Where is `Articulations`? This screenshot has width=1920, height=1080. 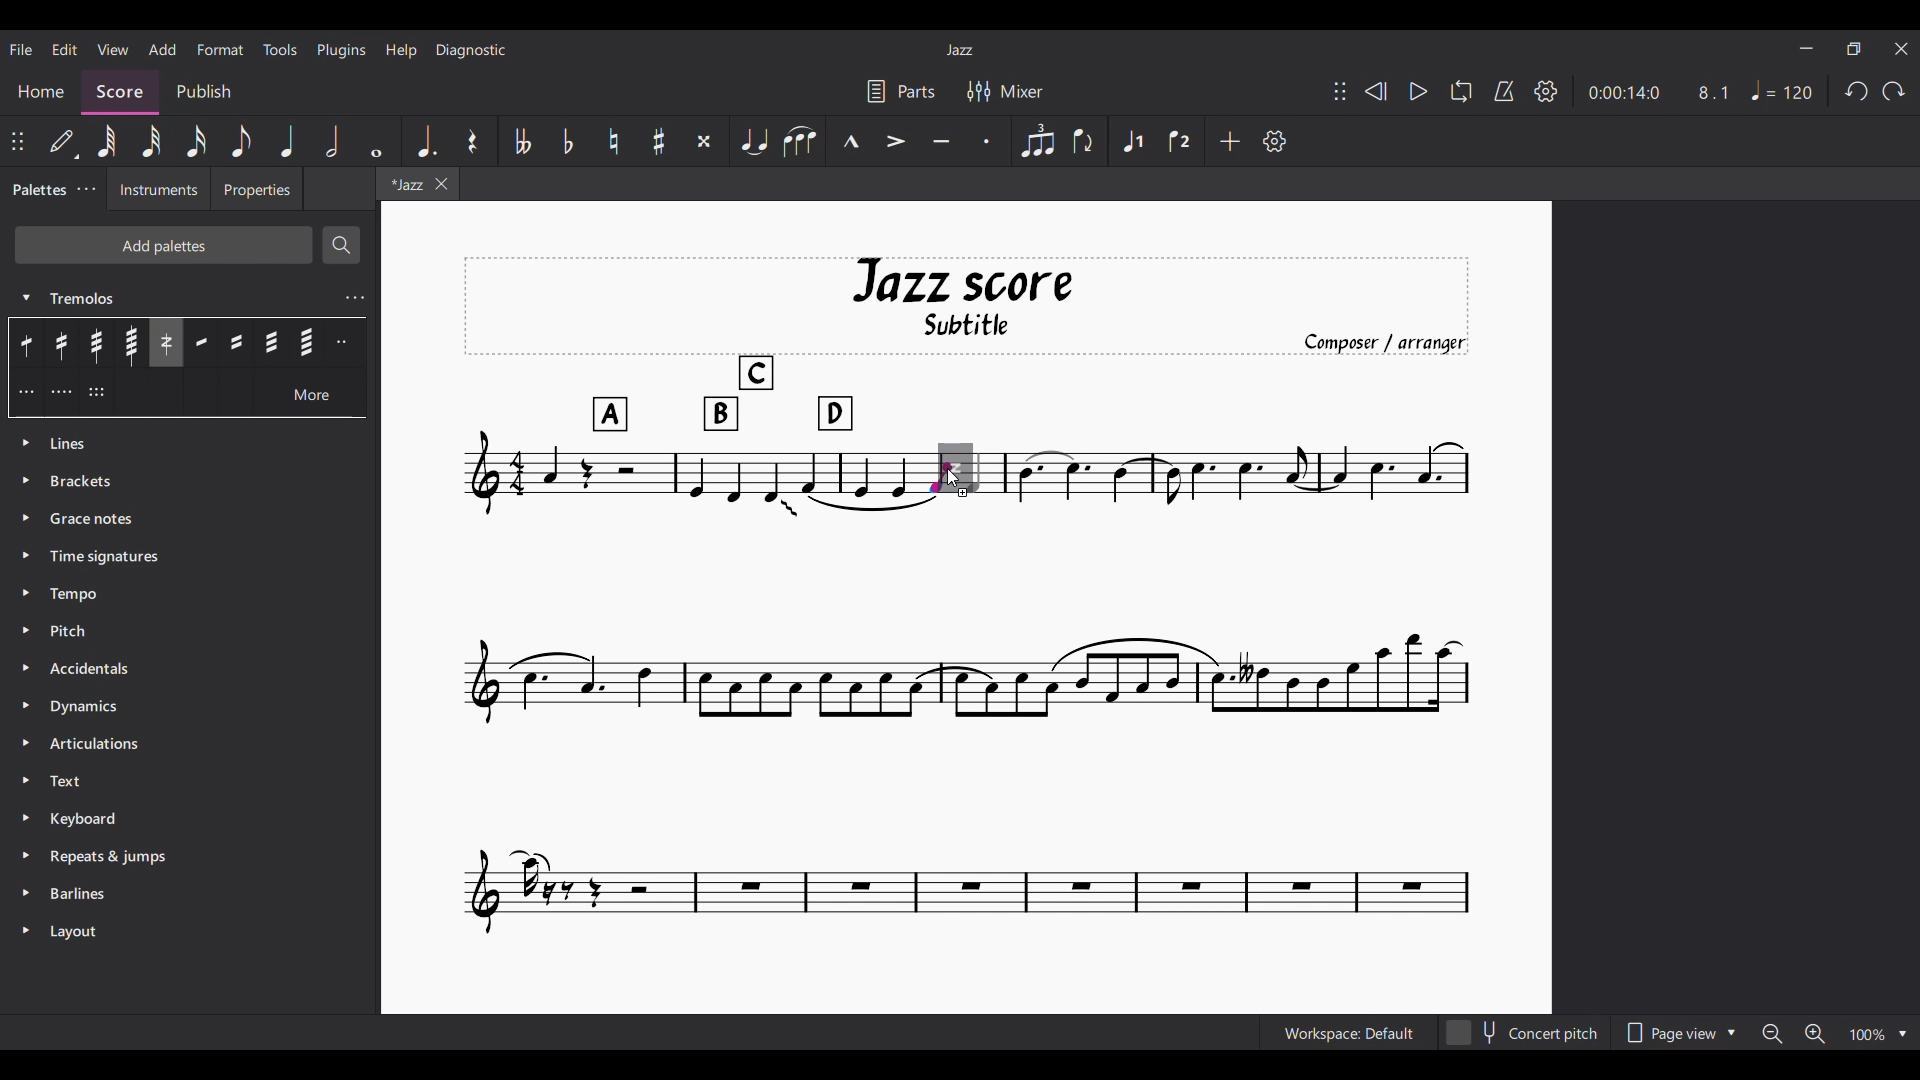 Articulations is located at coordinates (189, 744).